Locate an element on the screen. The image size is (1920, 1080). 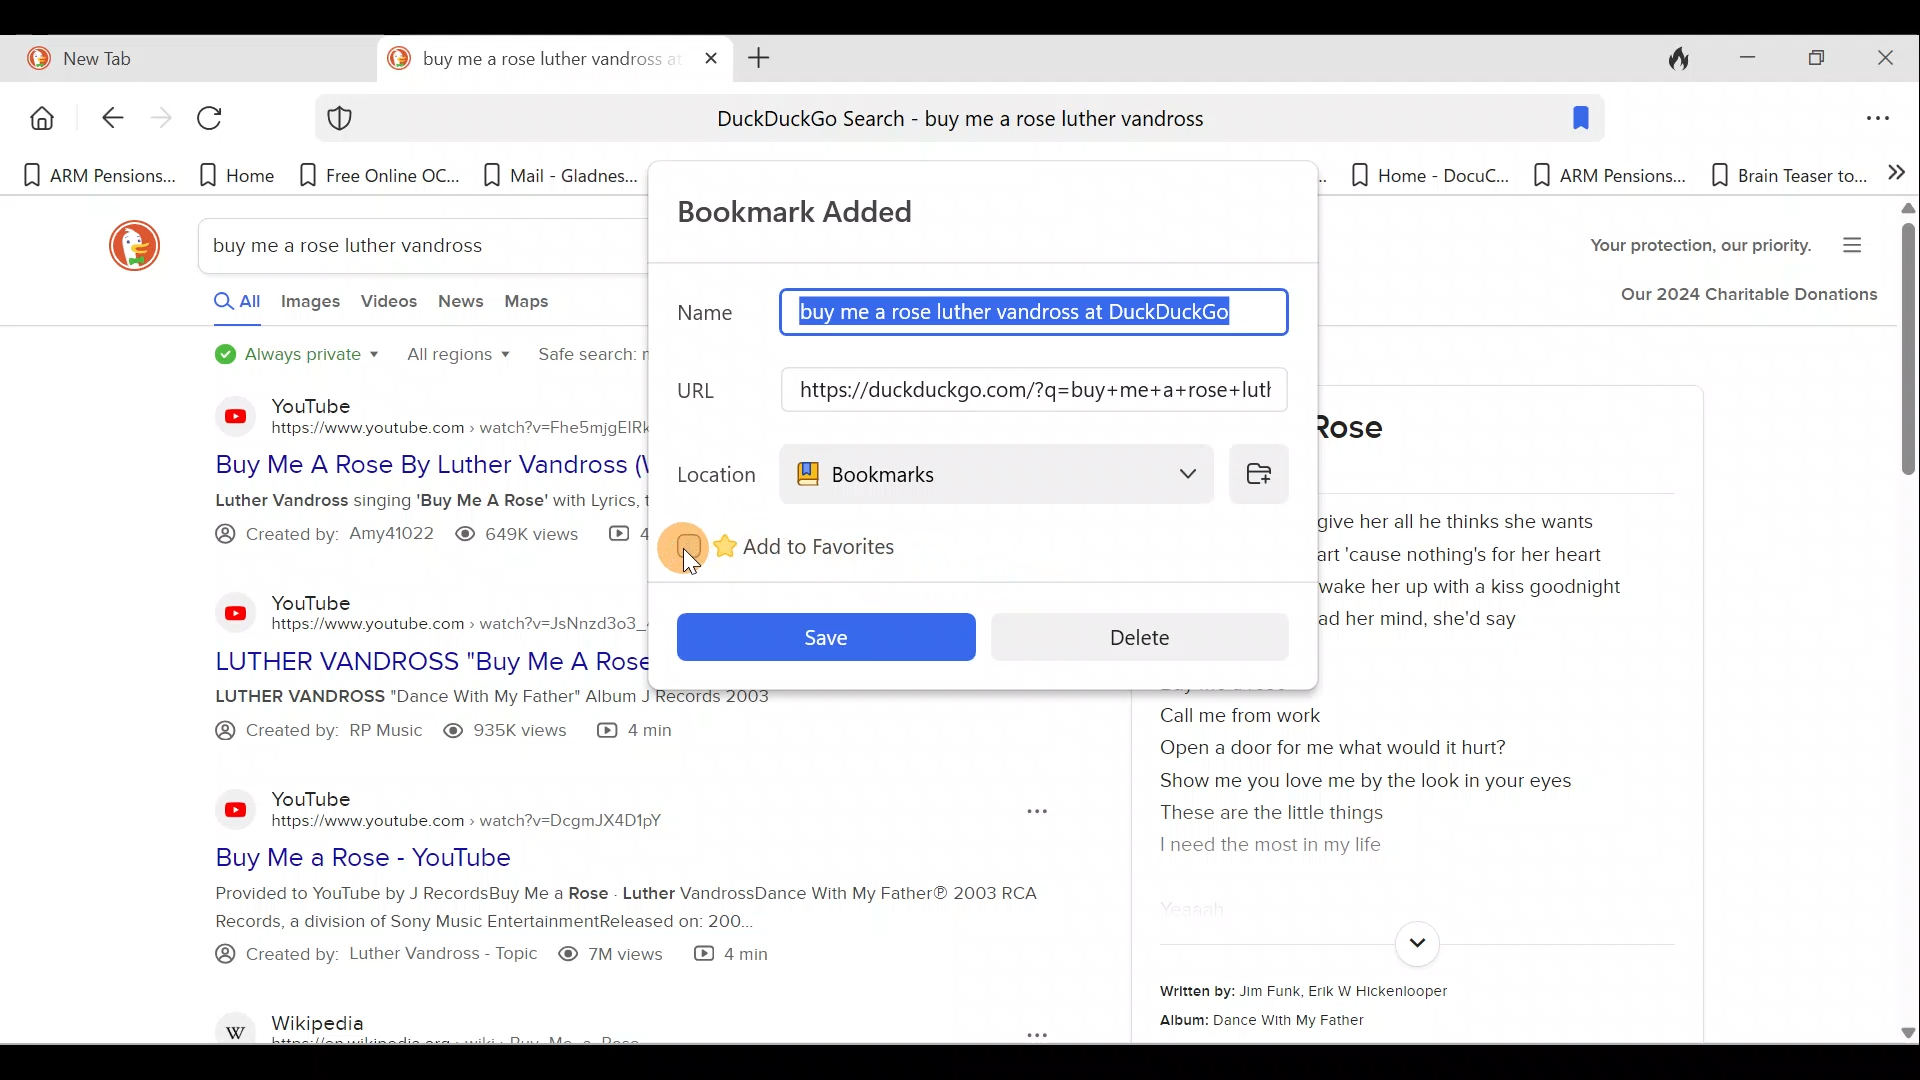
buy me a rose luther vandross is located at coordinates (362, 245).